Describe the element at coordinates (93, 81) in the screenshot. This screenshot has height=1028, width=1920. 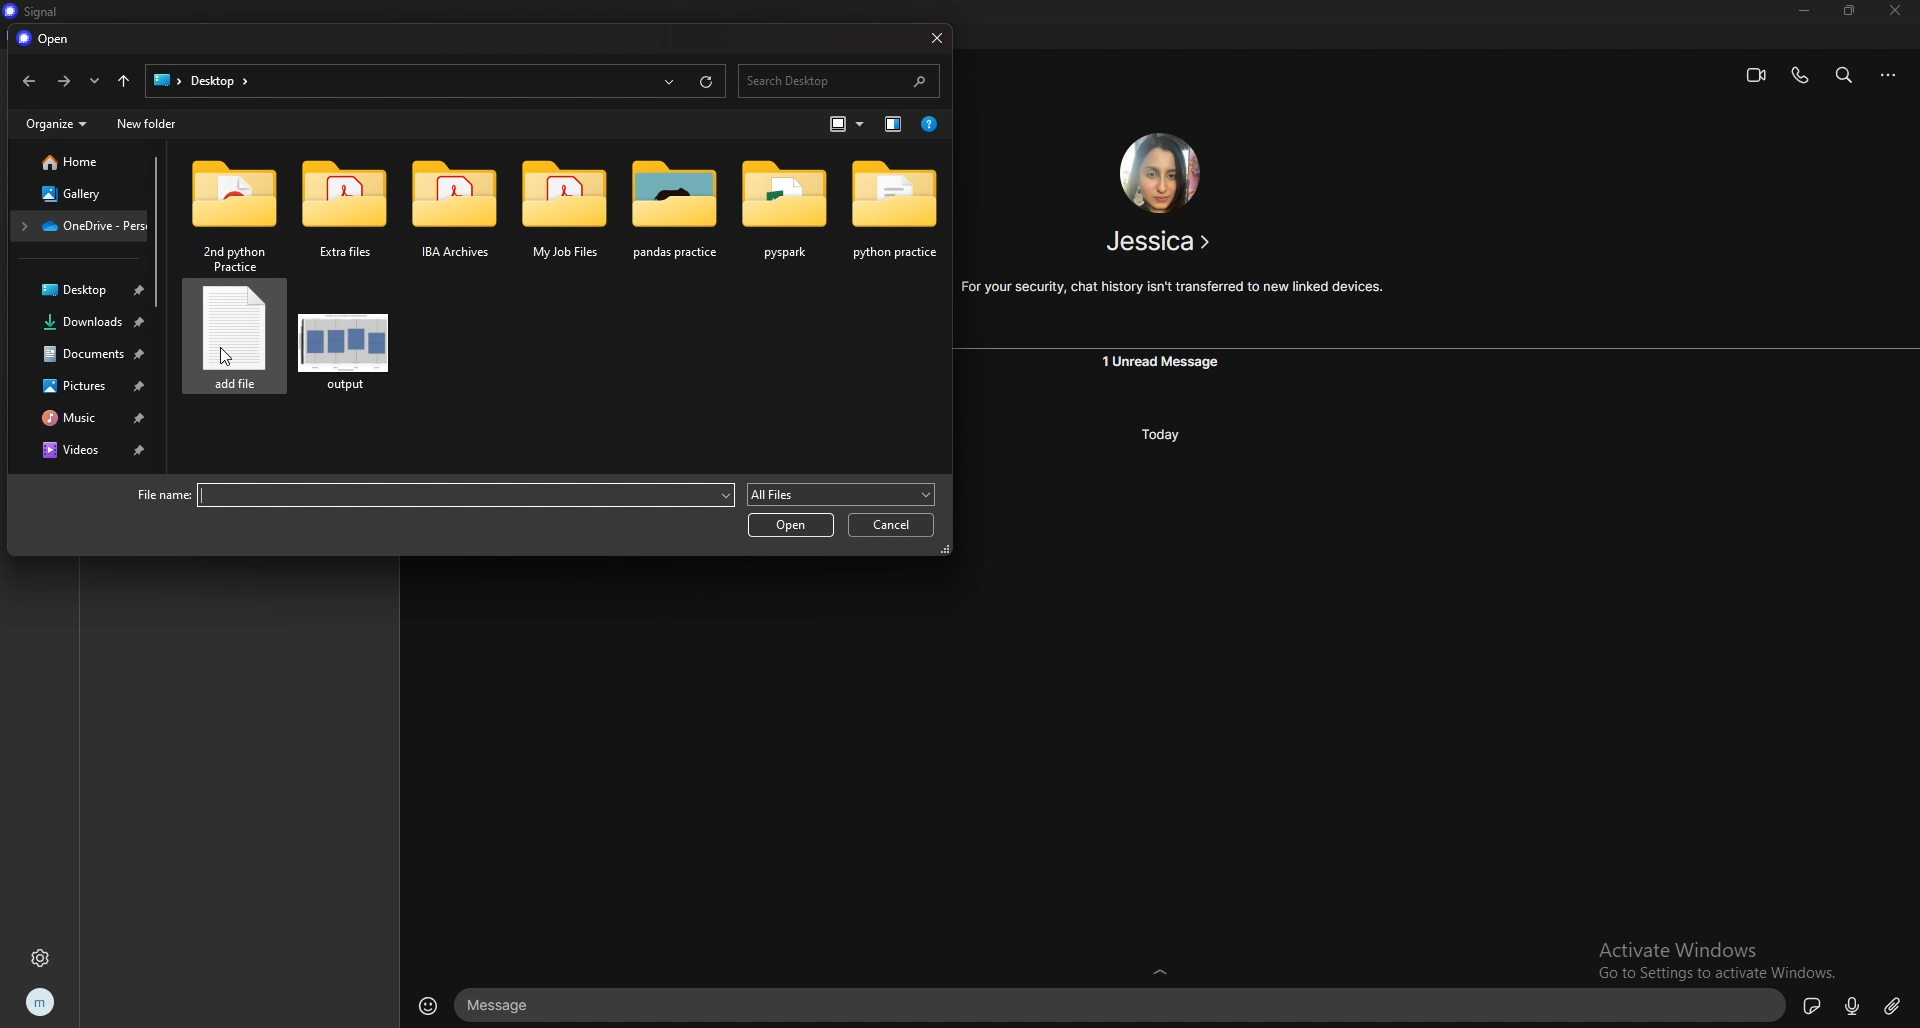
I see `recent` at that location.